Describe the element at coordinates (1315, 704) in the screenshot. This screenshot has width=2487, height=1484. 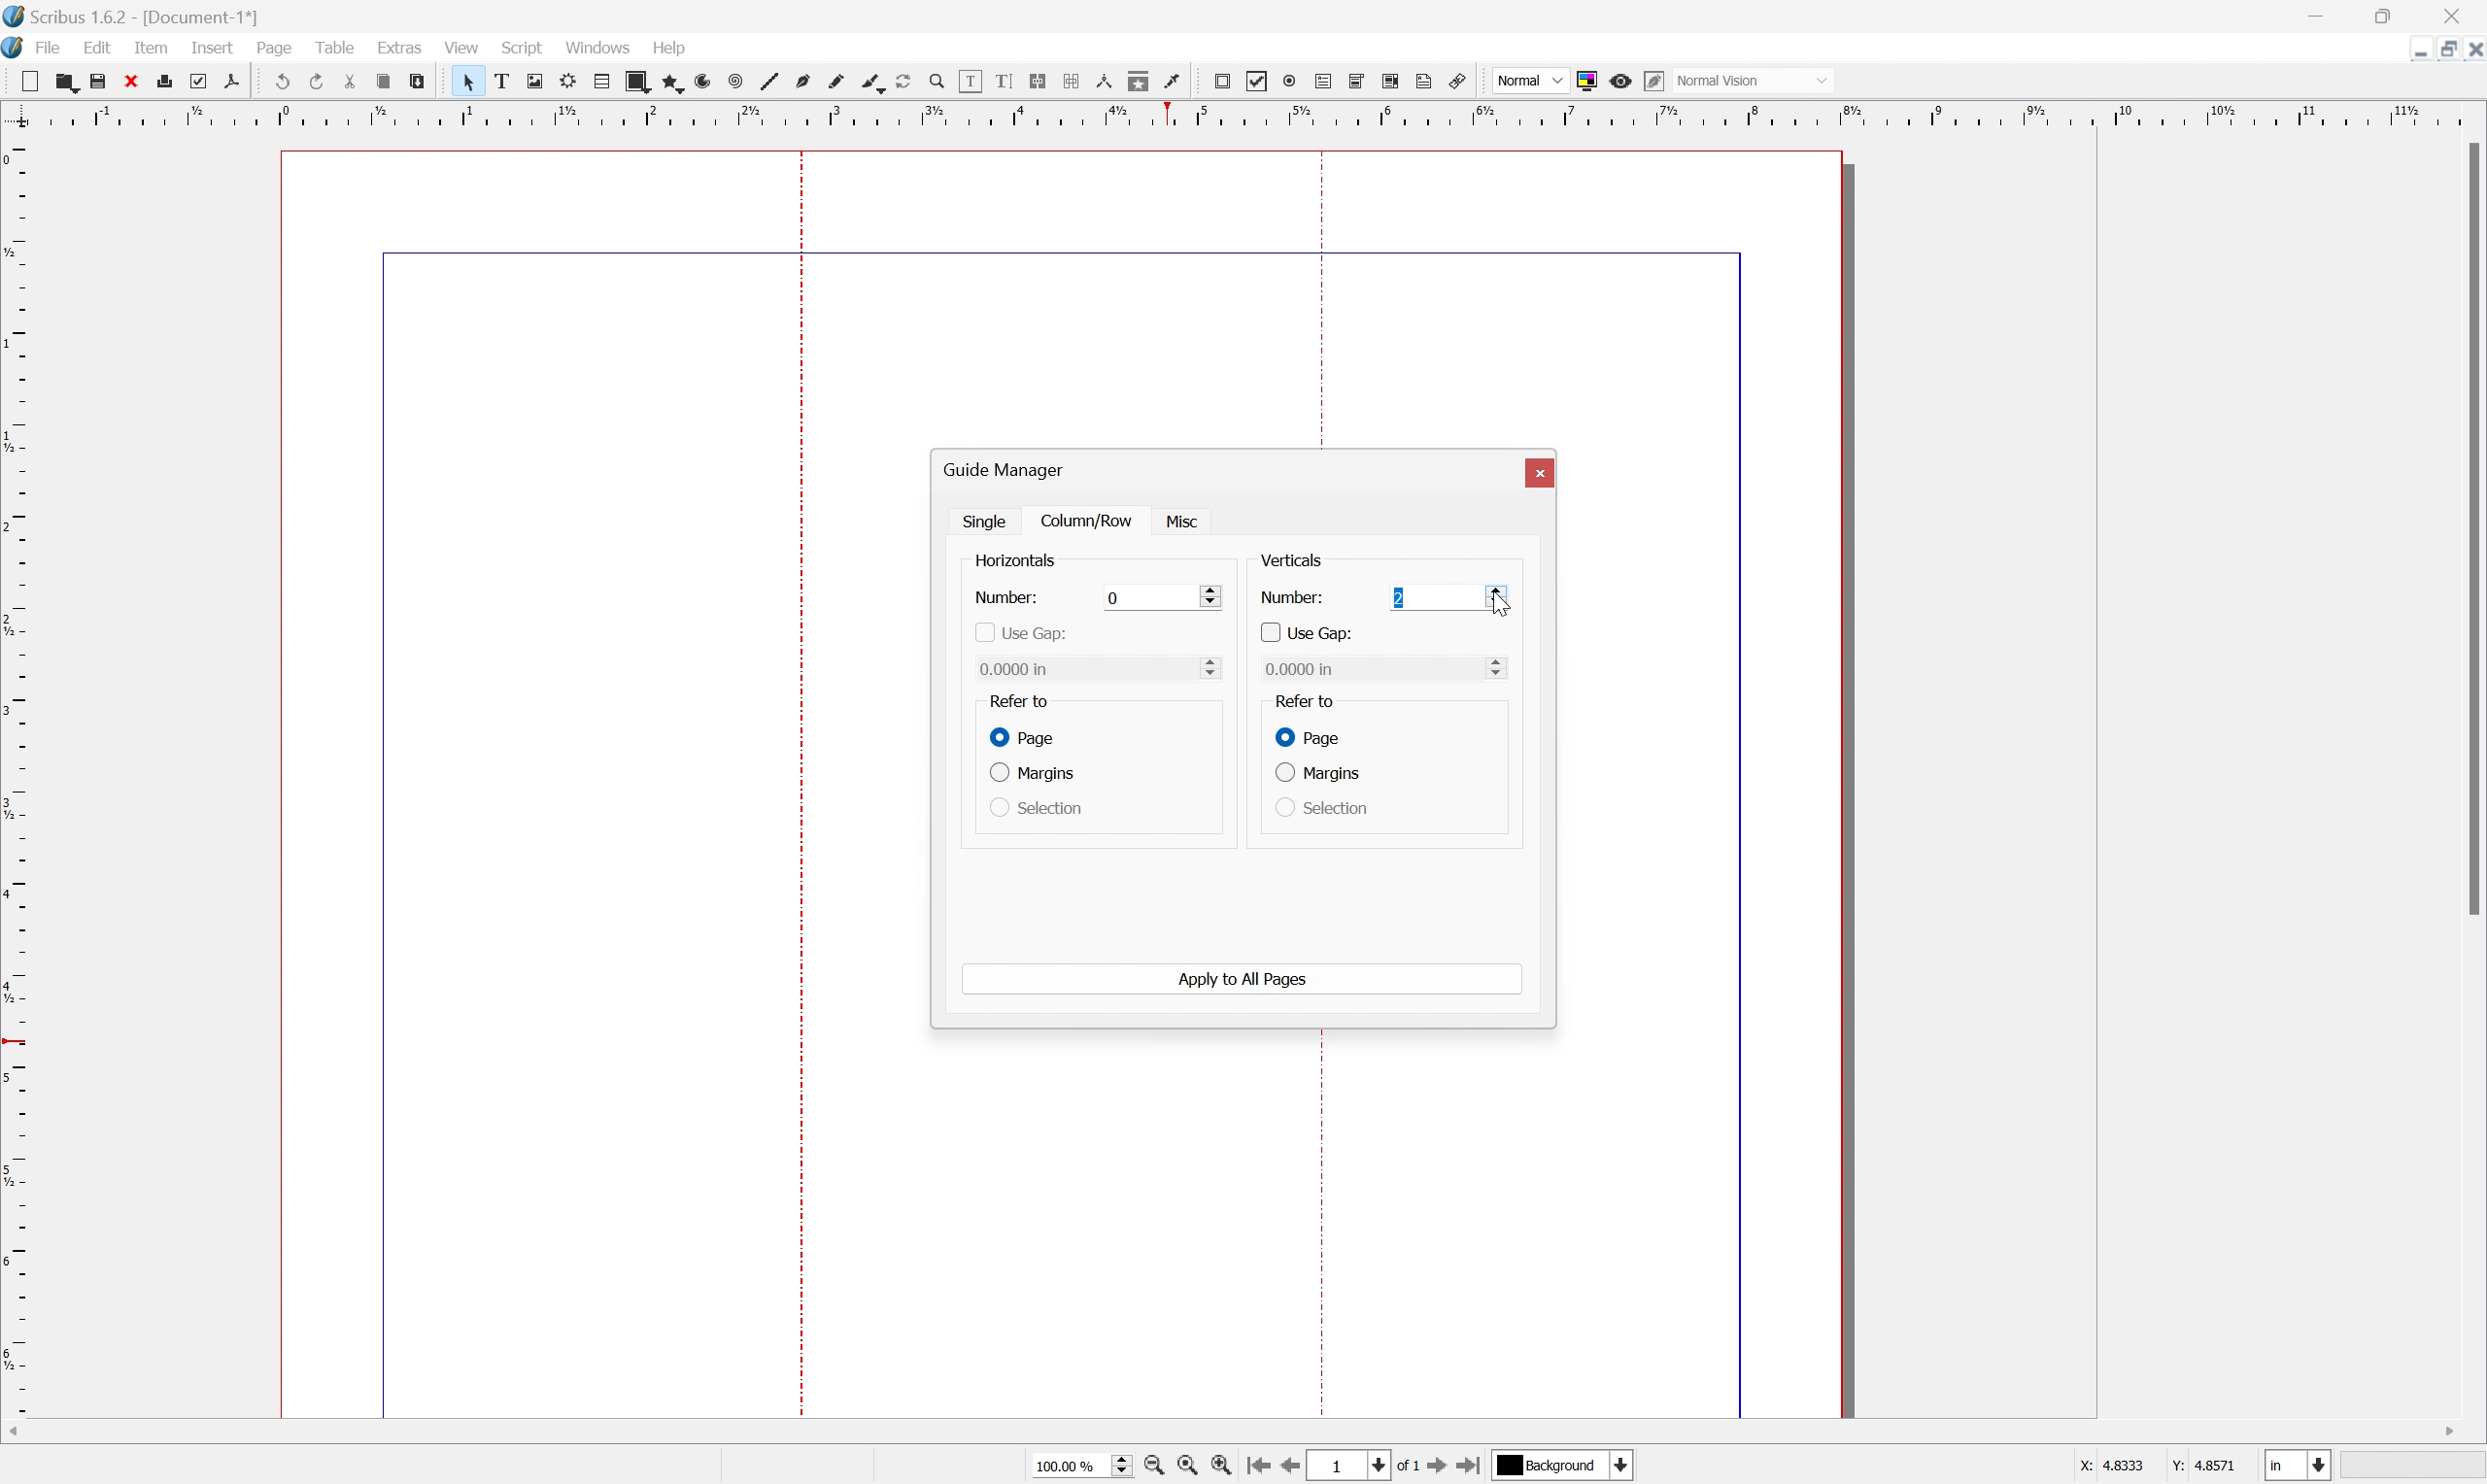
I see `refer to` at that location.